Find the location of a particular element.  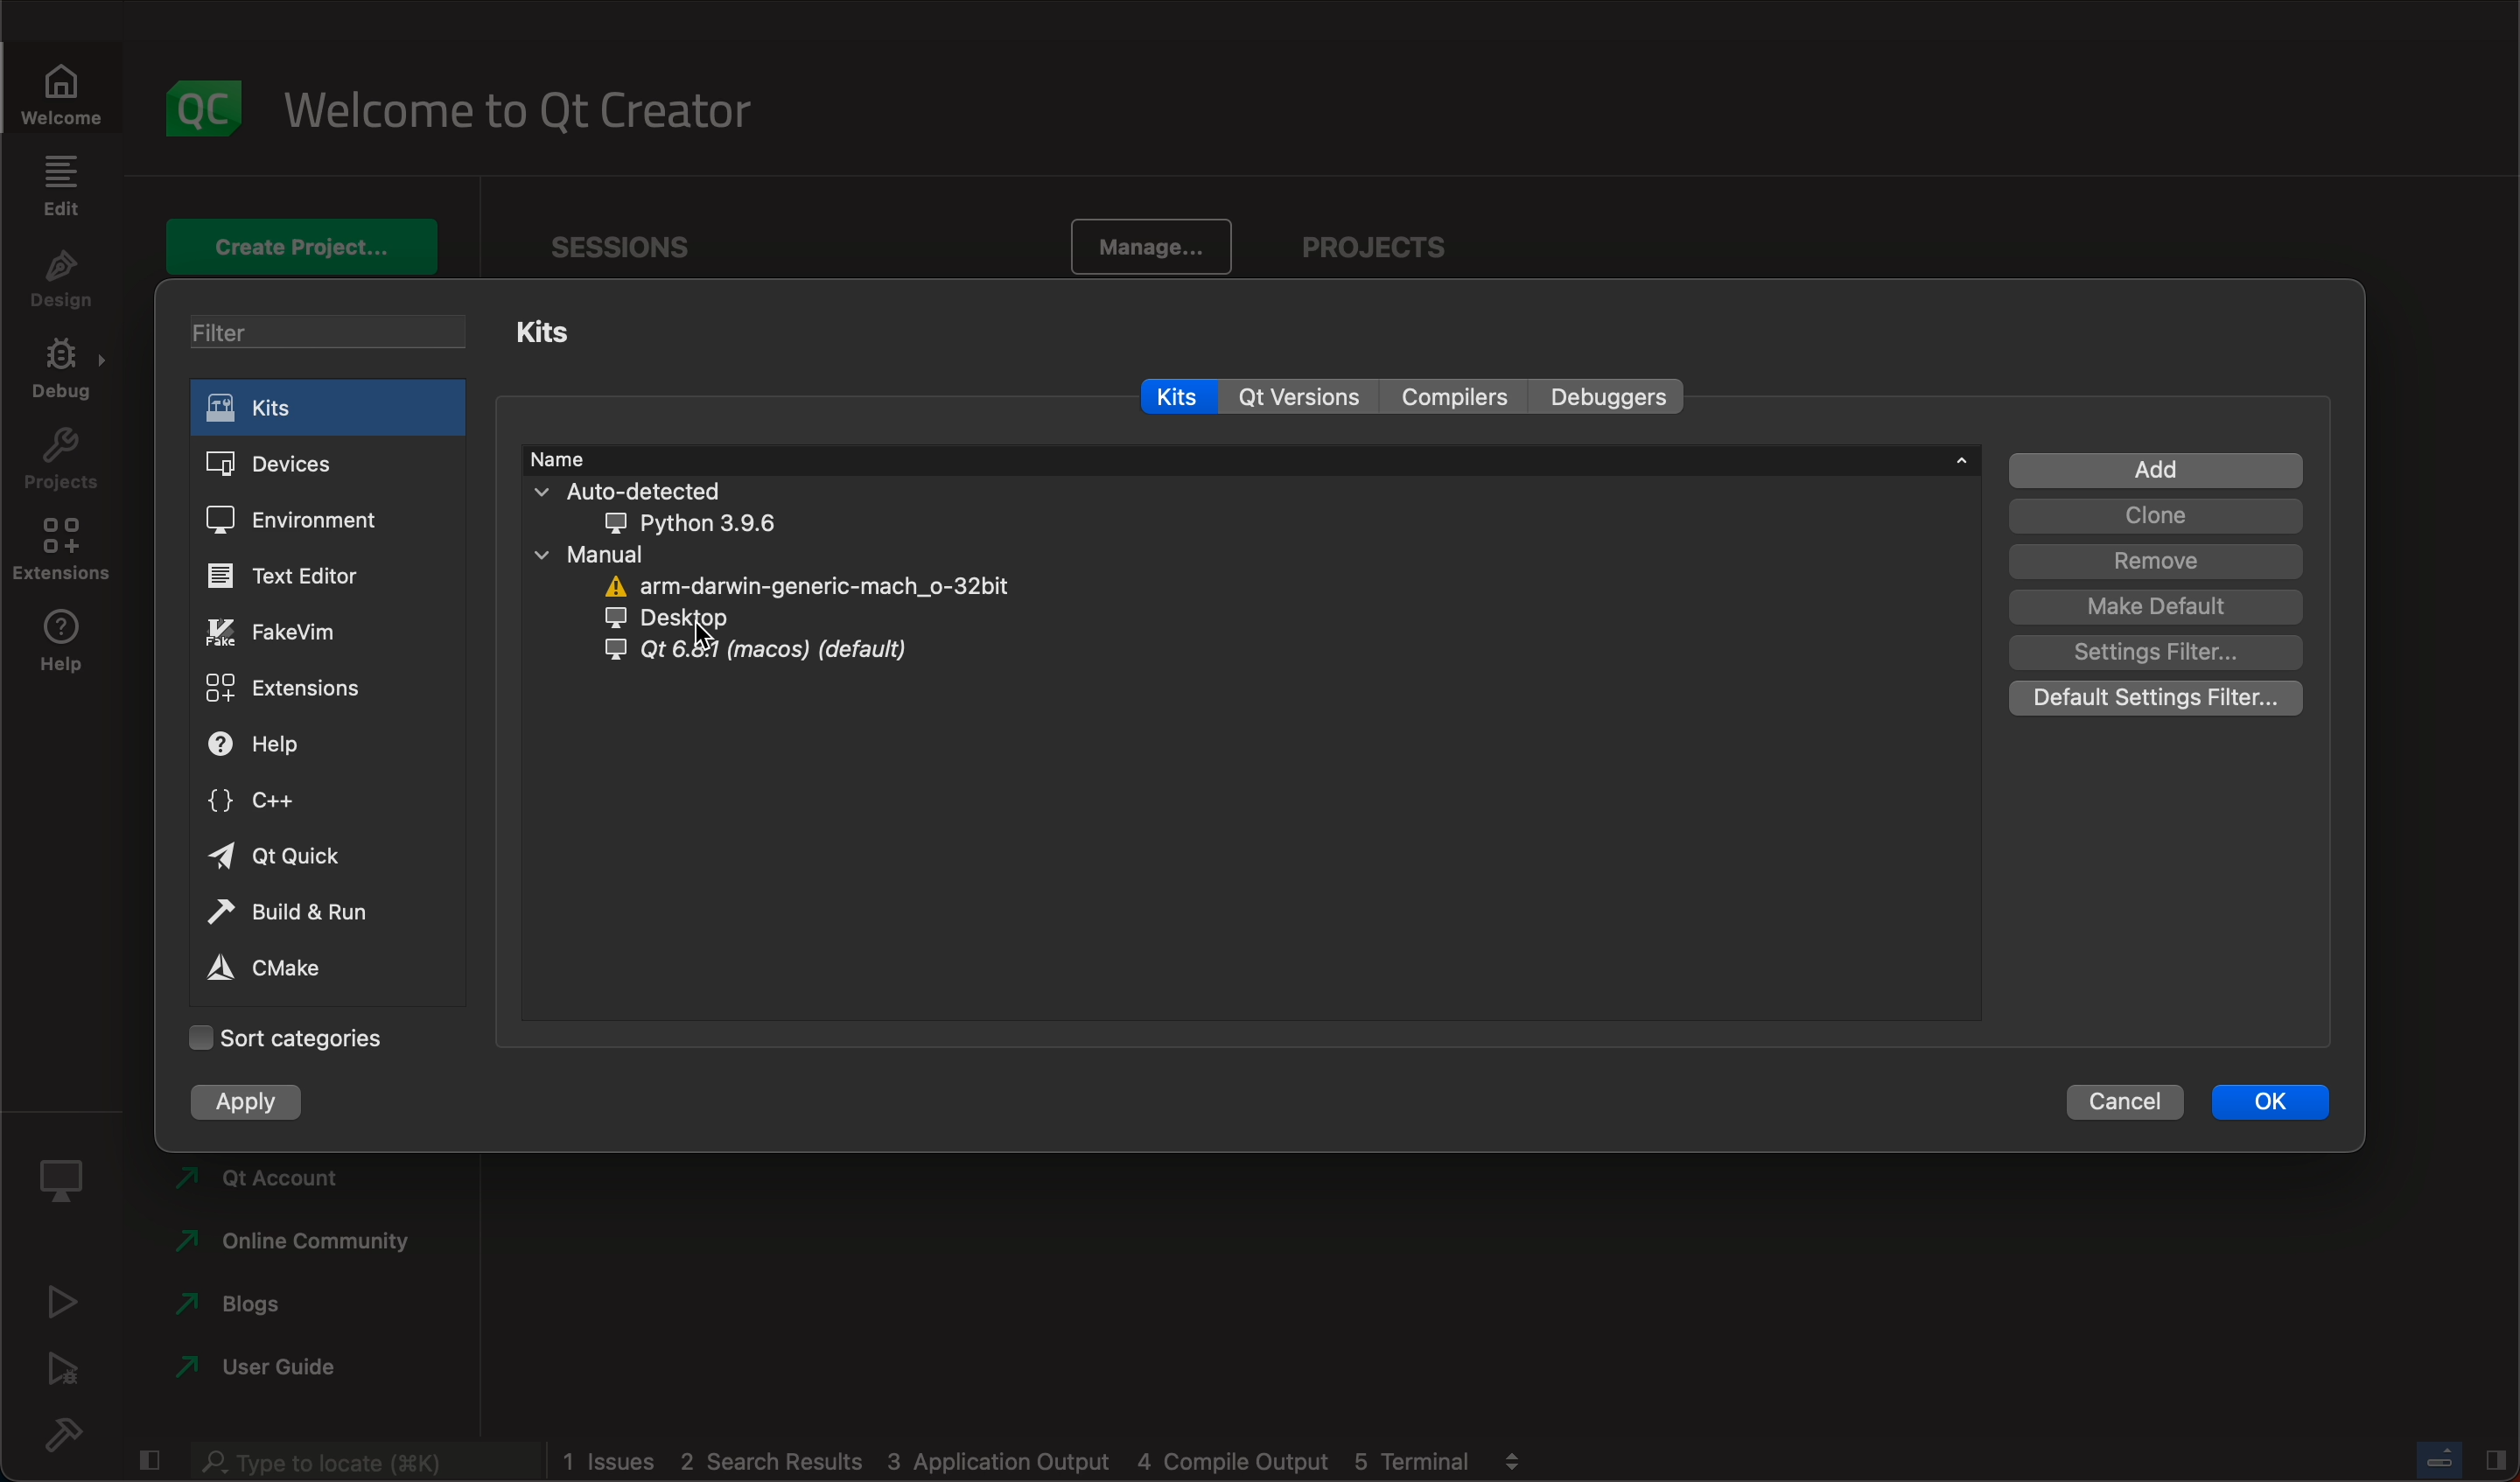

clone is located at coordinates (2157, 517).